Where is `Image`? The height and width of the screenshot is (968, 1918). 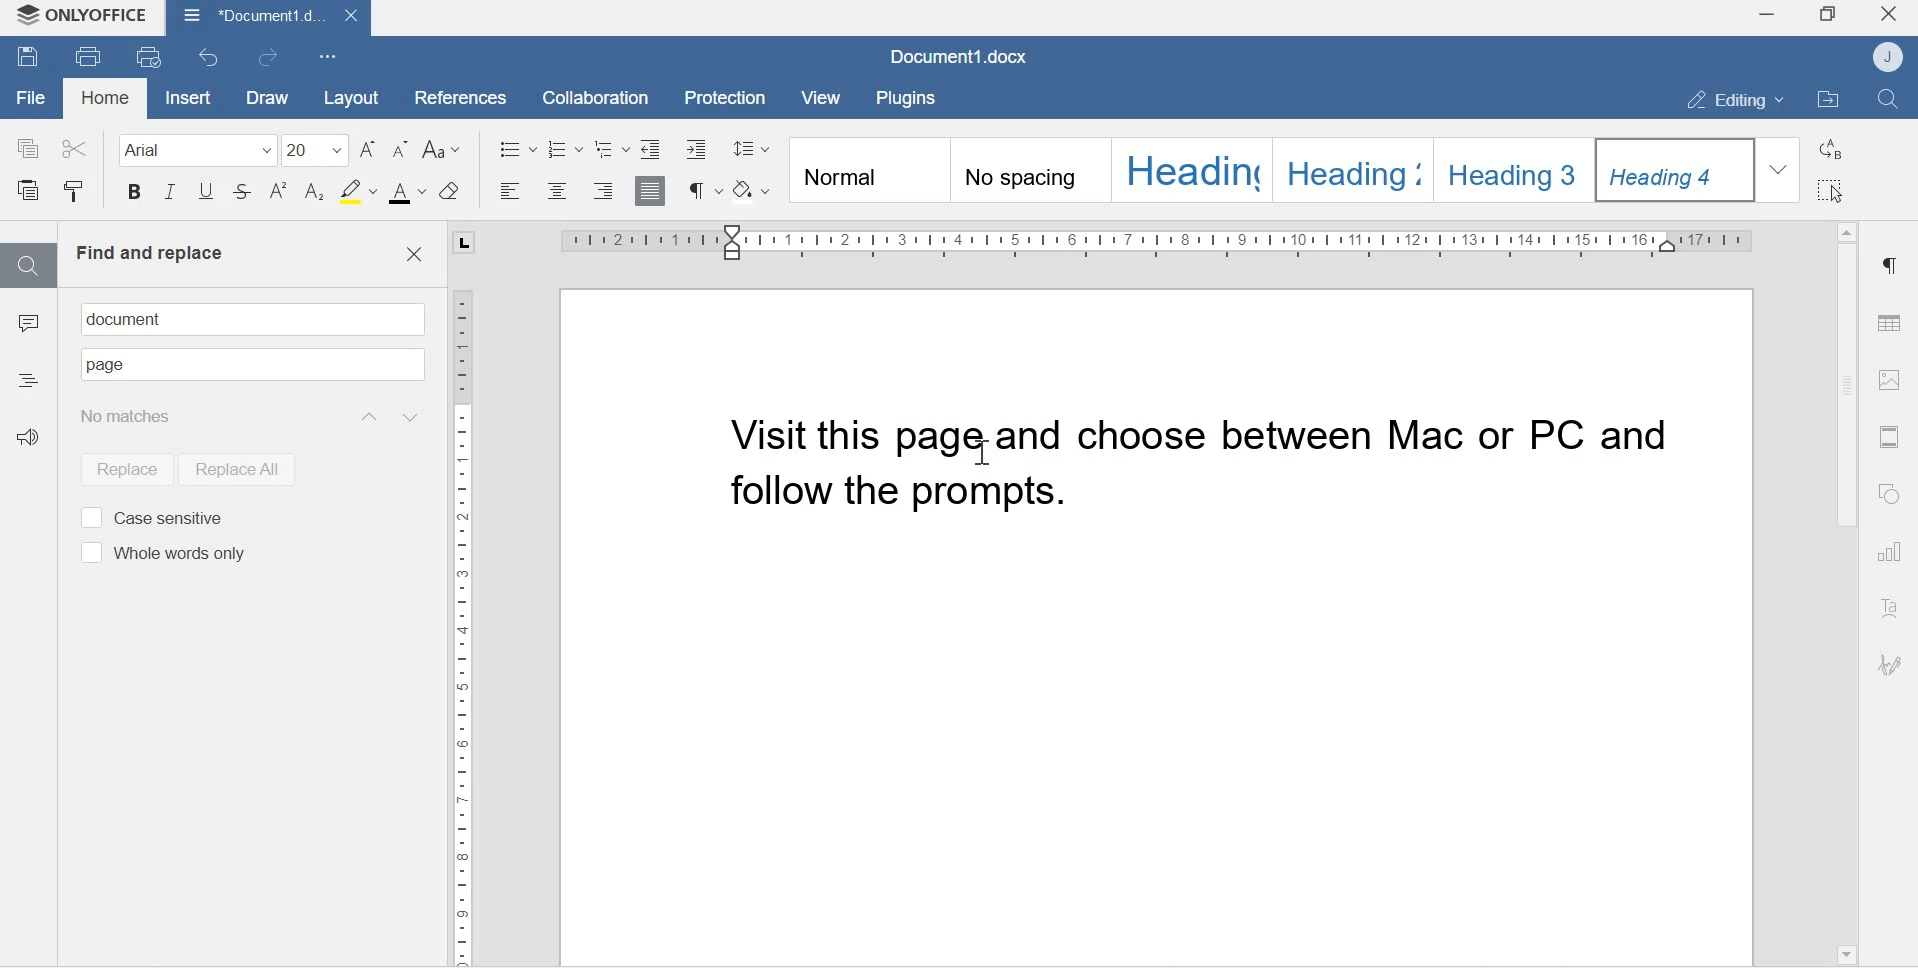 Image is located at coordinates (1890, 379).